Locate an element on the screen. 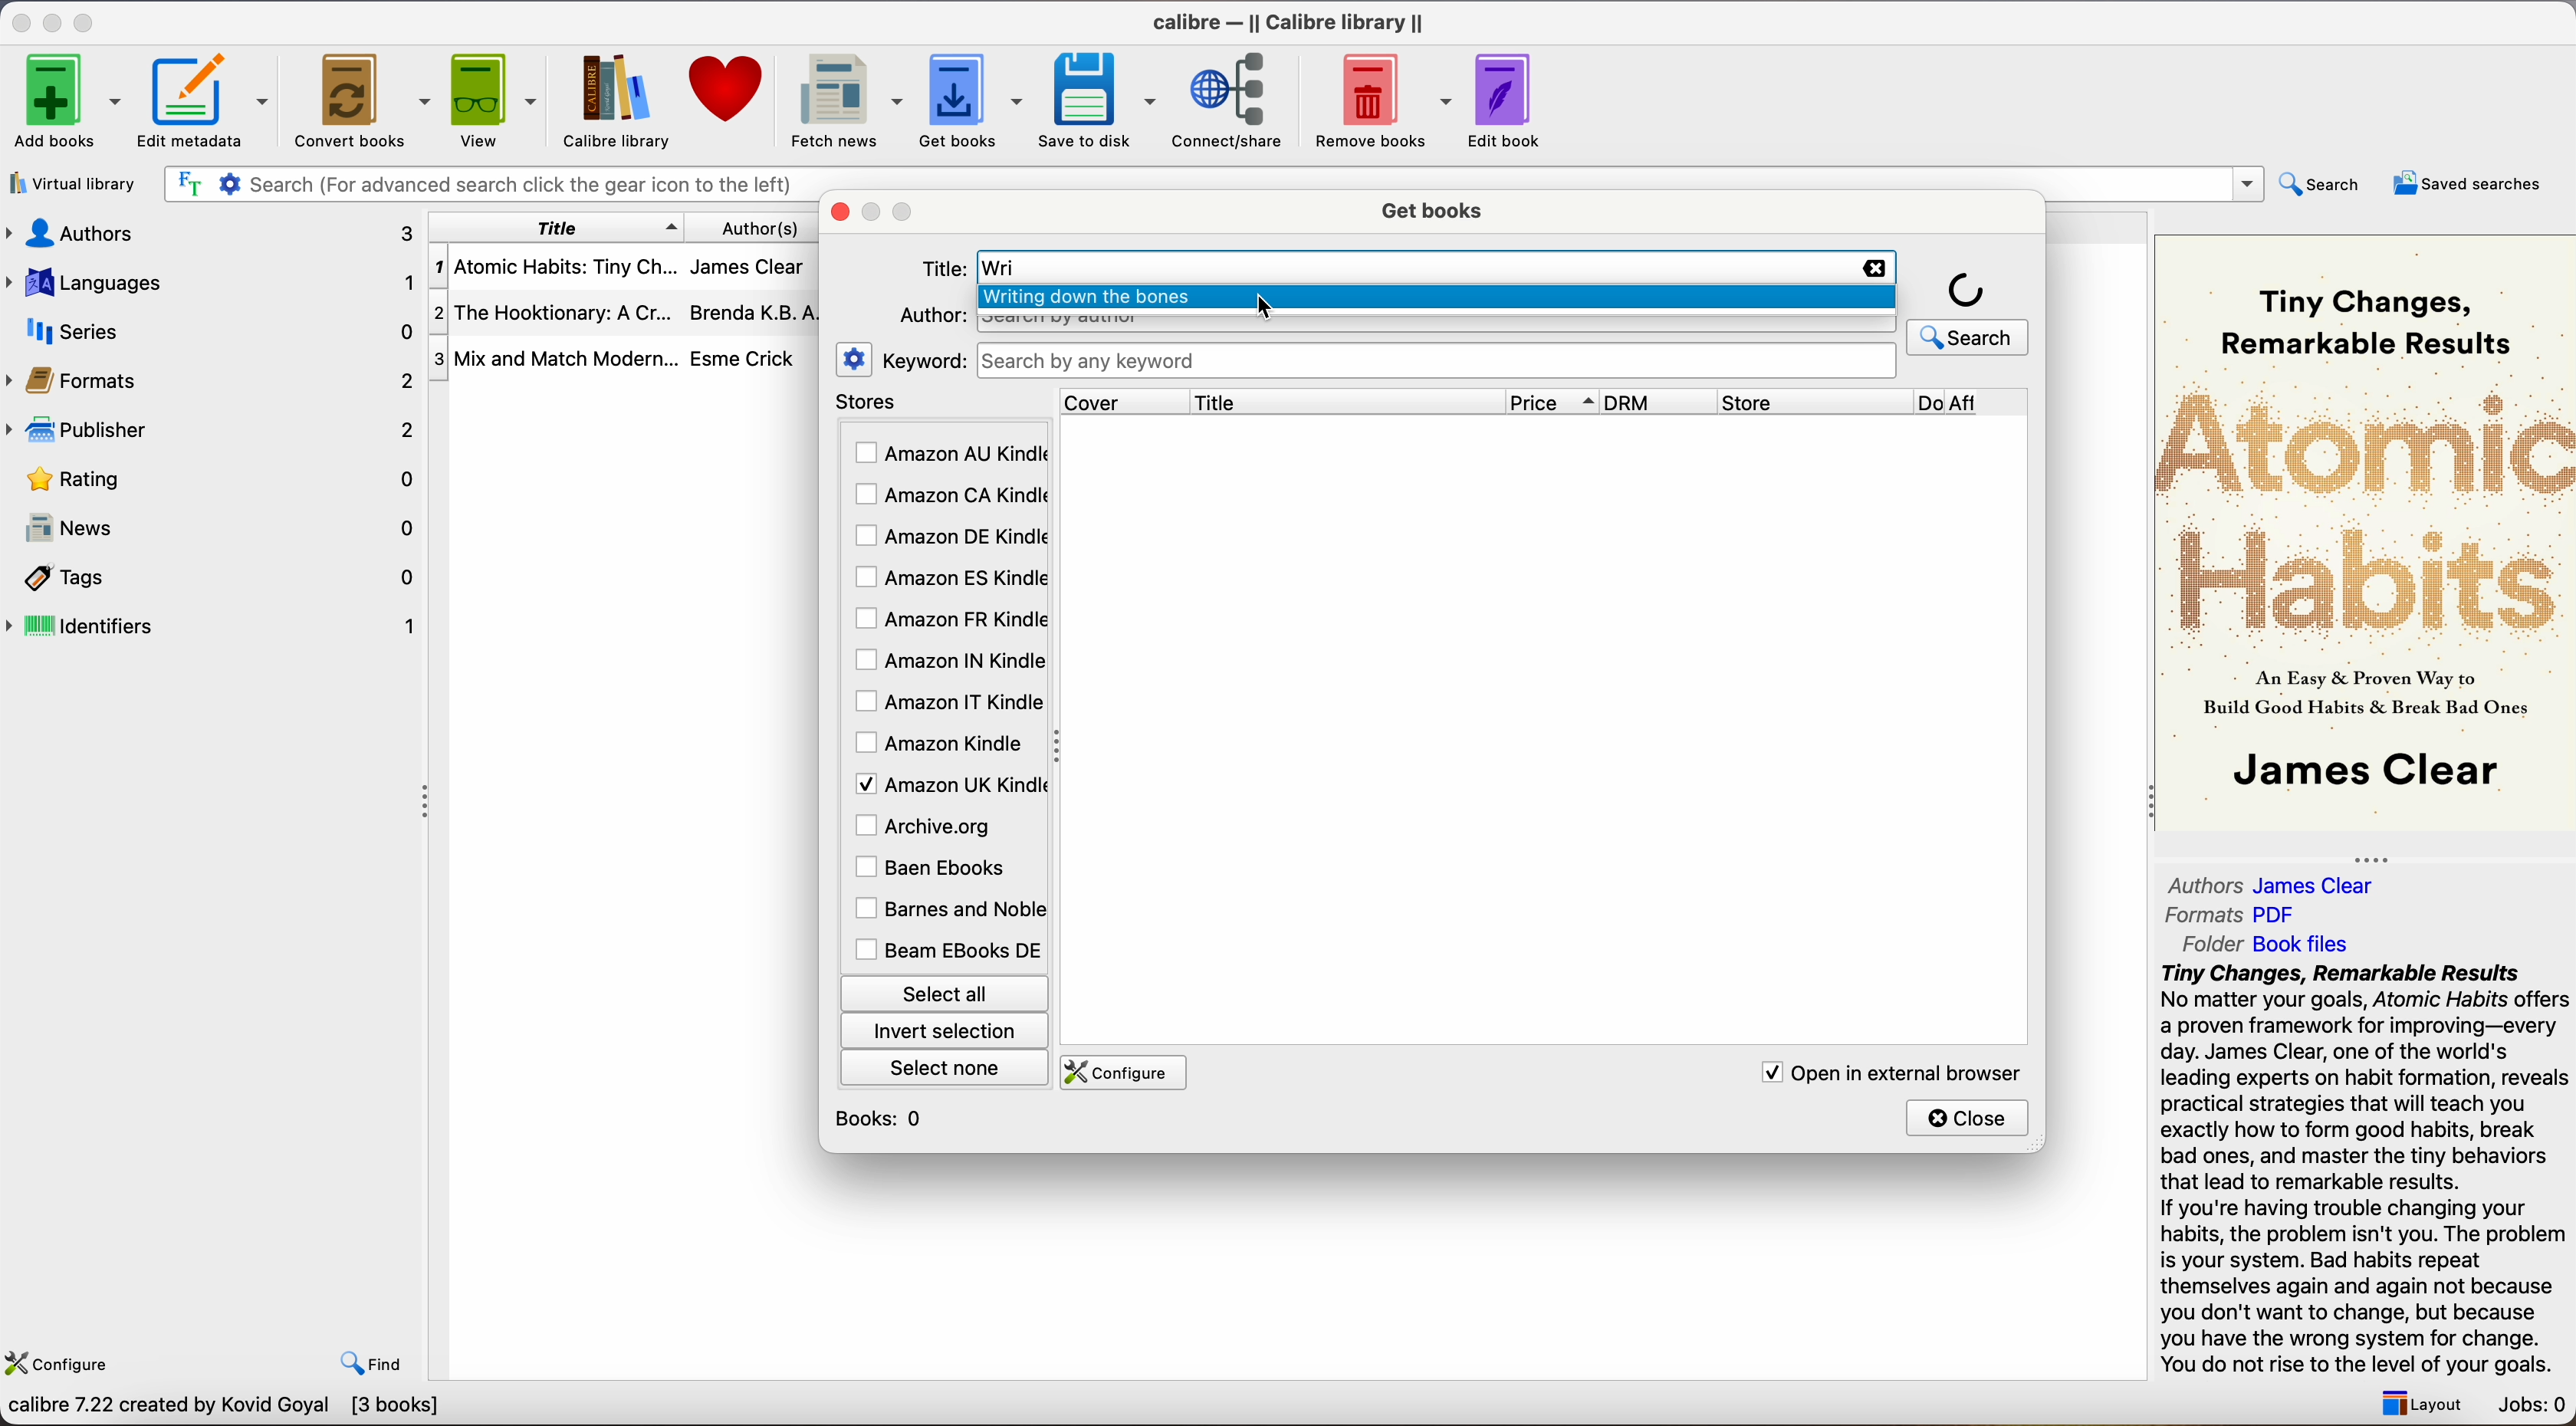 Image resolution: width=2576 pixels, height=1426 pixels. folder Book files is located at coordinates (2268, 943).